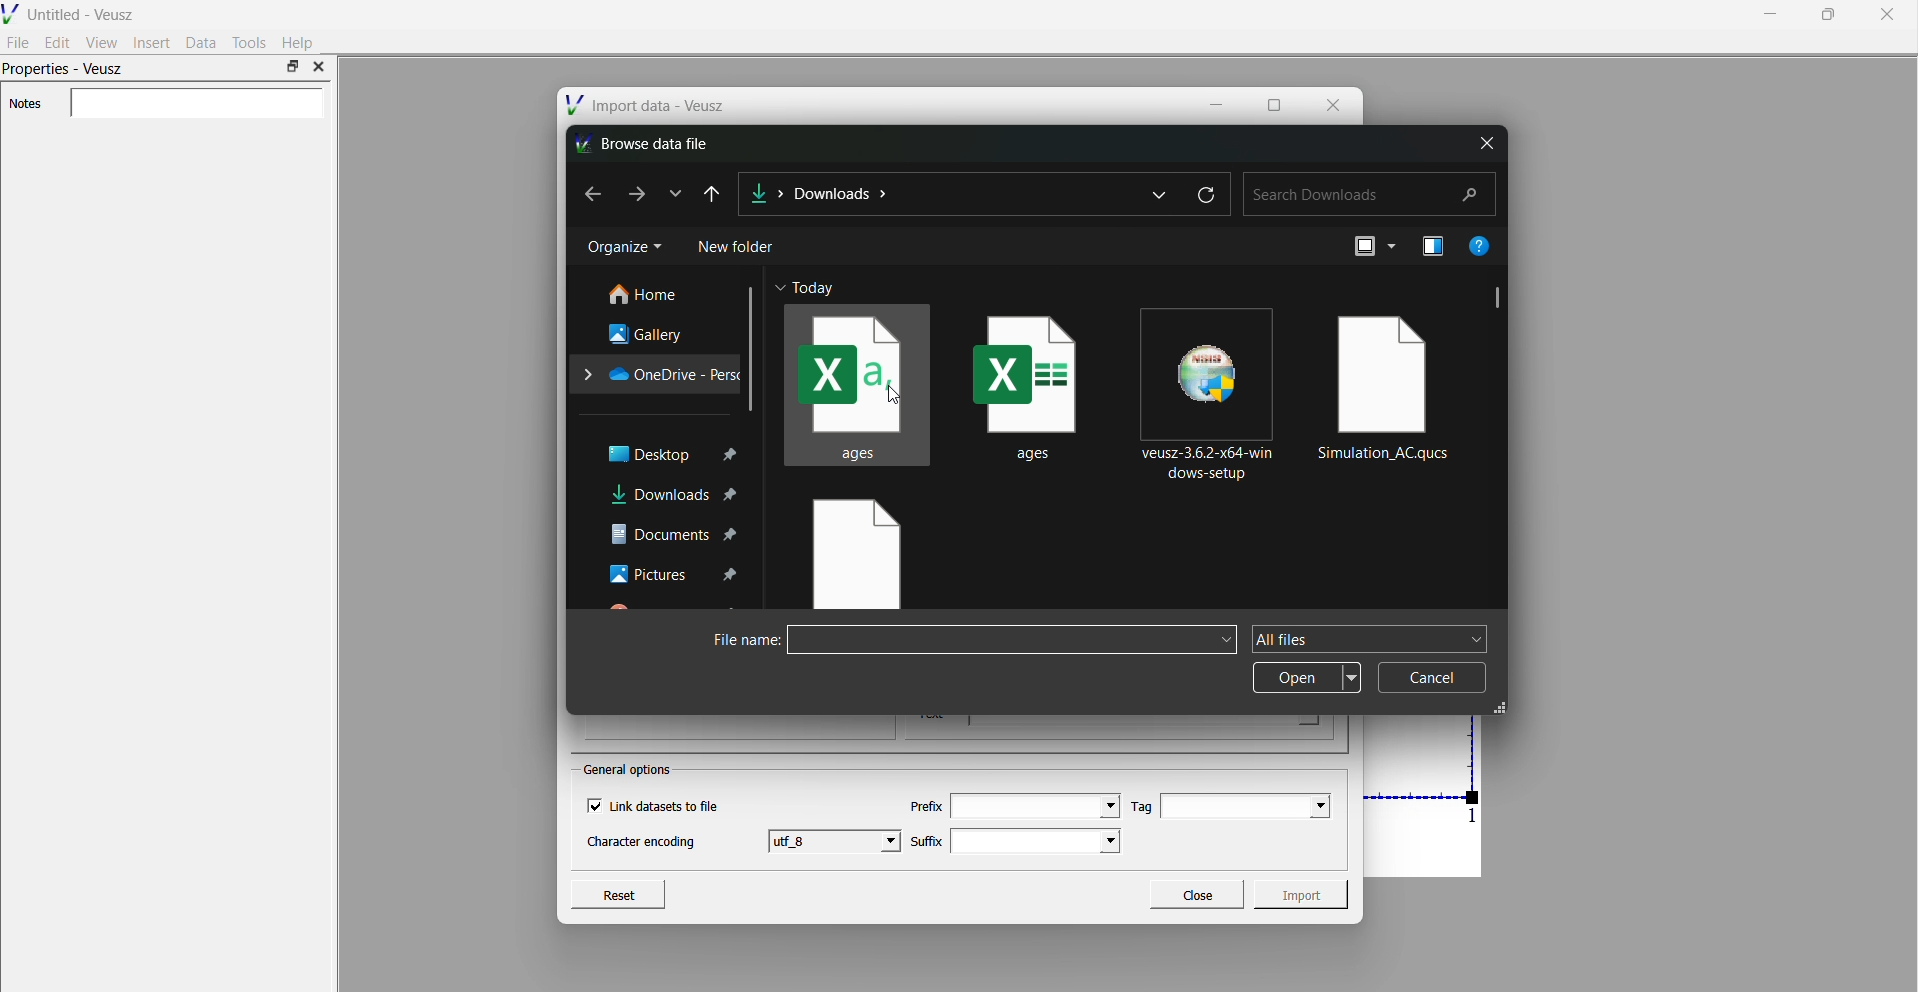 Image resolution: width=1918 pixels, height=992 pixels. I want to click on Link datasets to file, so click(670, 806).